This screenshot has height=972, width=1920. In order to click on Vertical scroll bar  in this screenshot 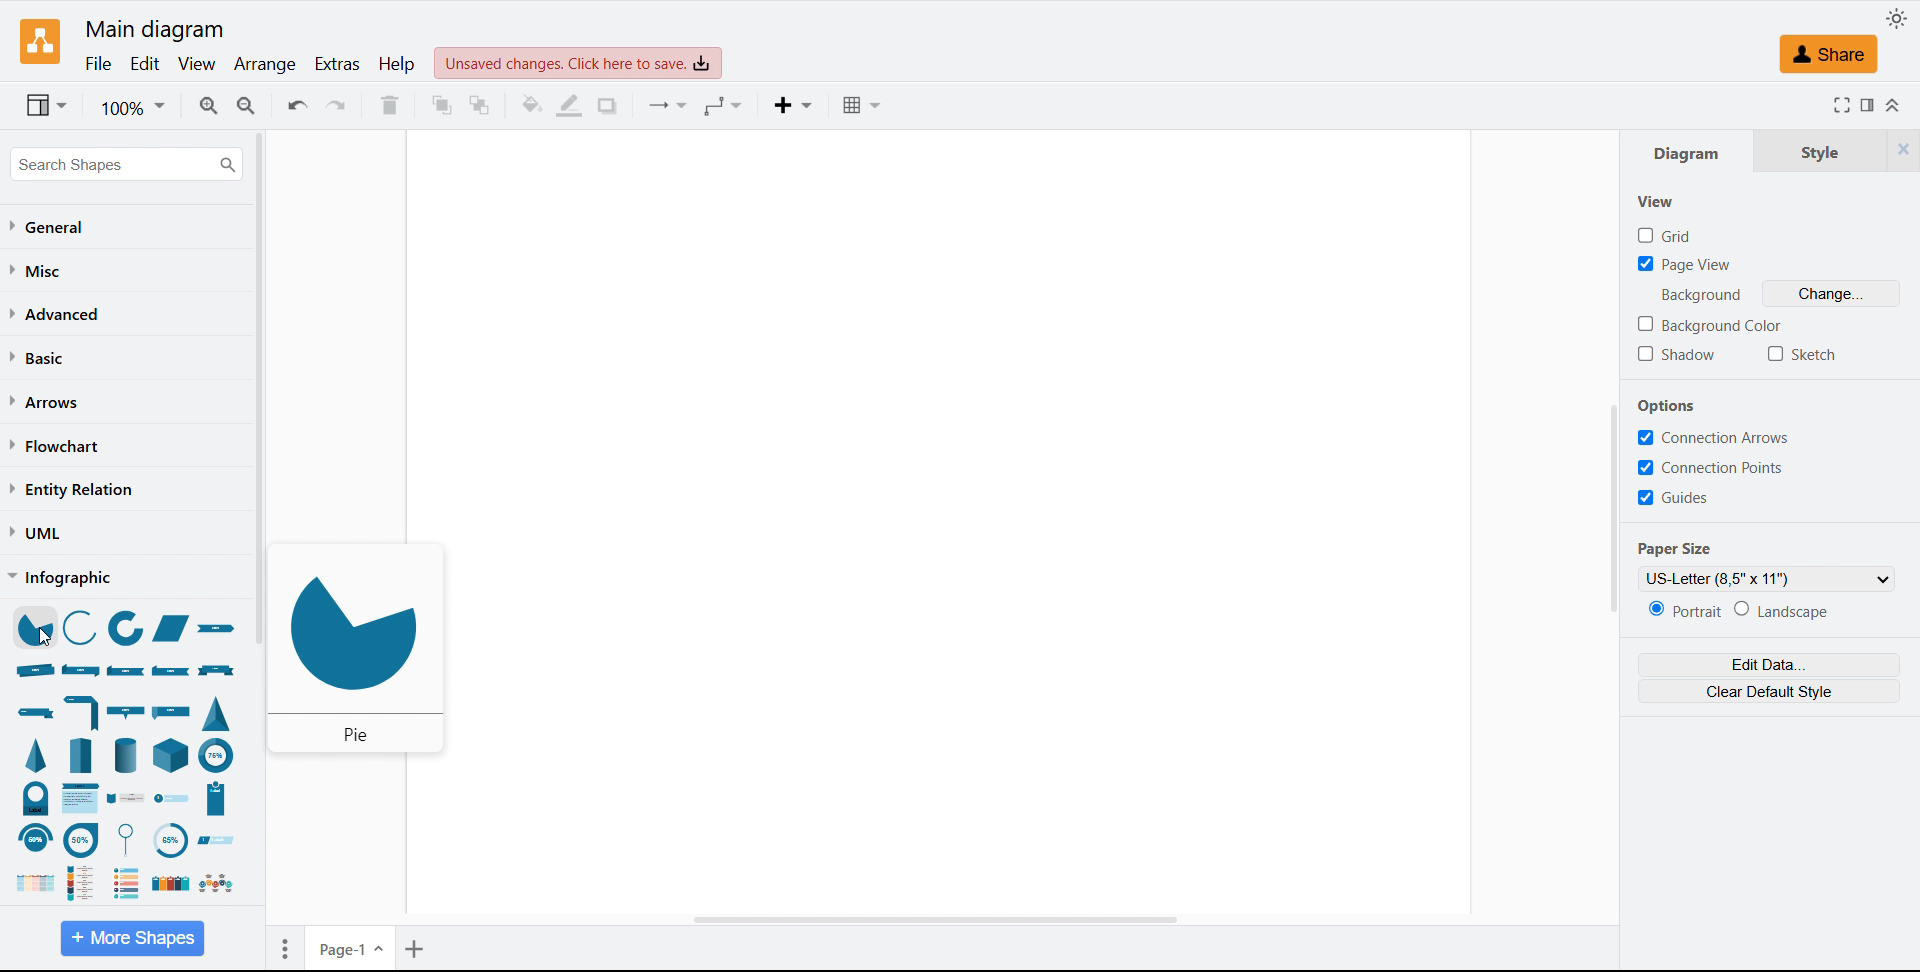, I will do `click(1614, 492)`.